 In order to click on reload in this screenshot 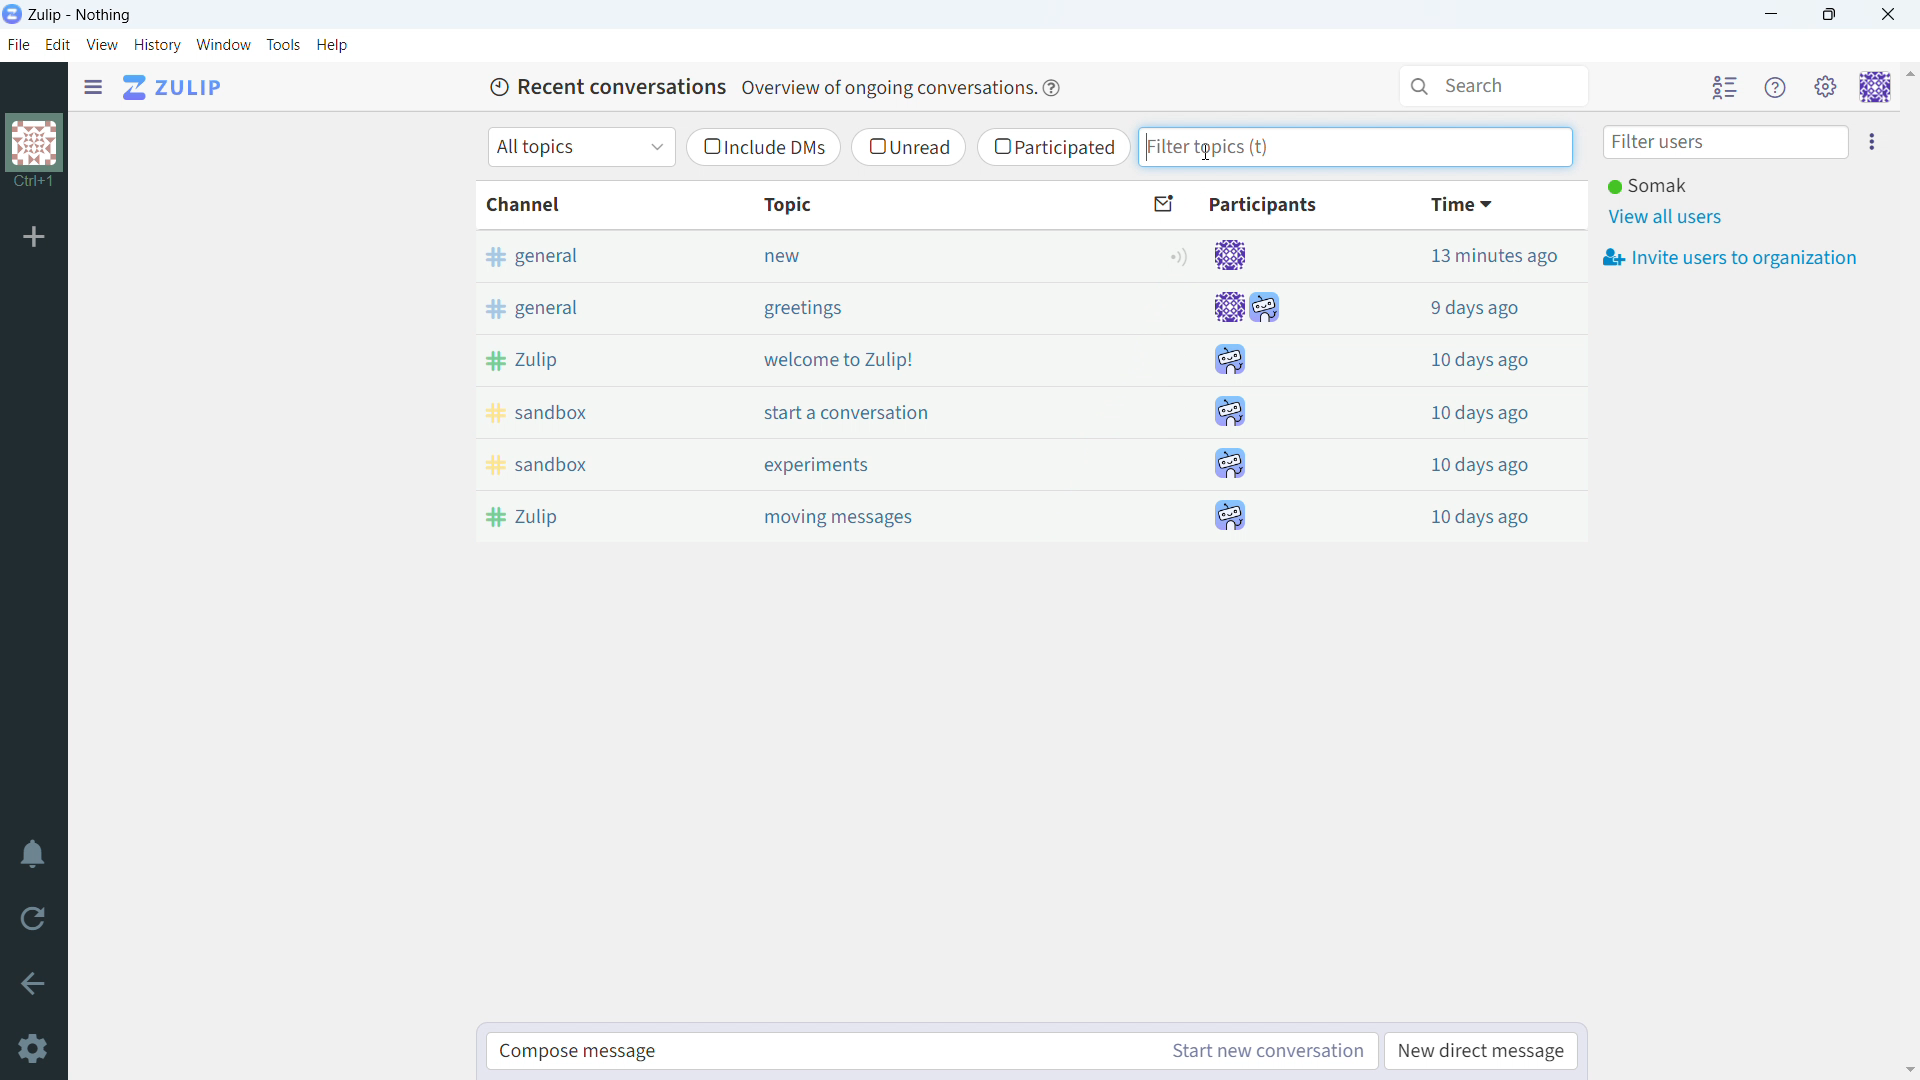, I will do `click(32, 919)`.